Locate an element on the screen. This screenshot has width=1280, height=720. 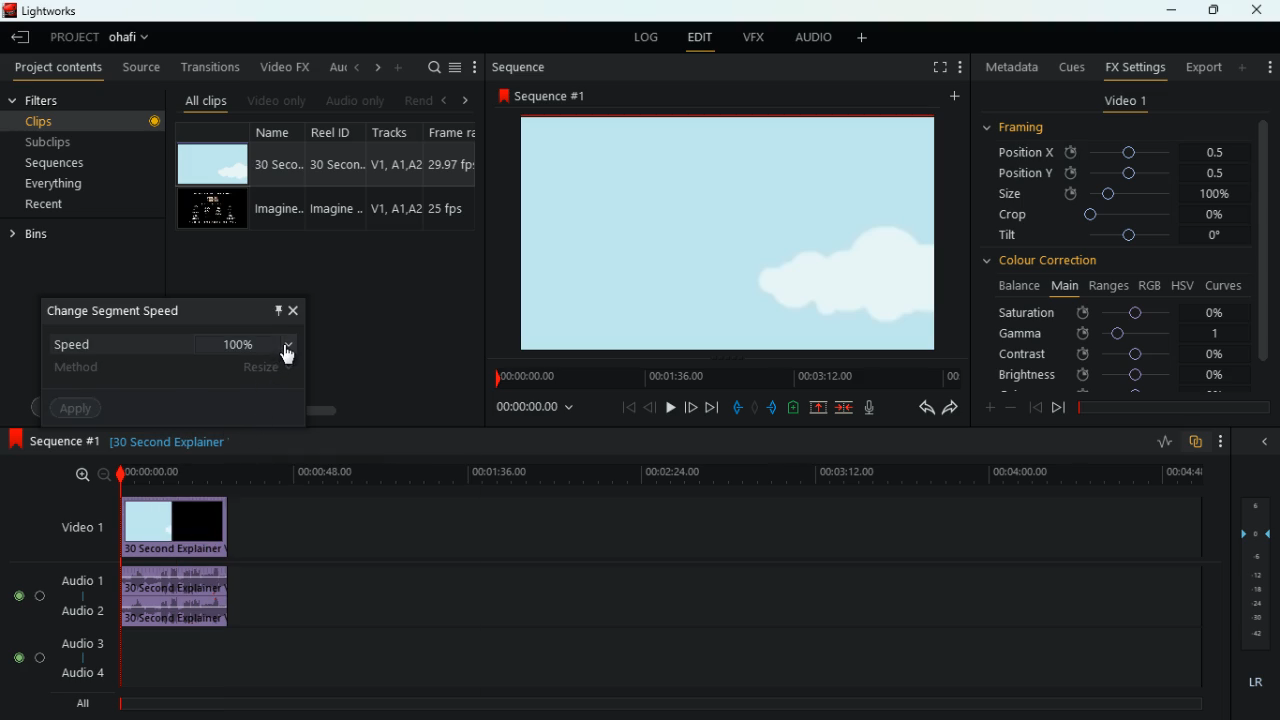
back is located at coordinates (919, 408).